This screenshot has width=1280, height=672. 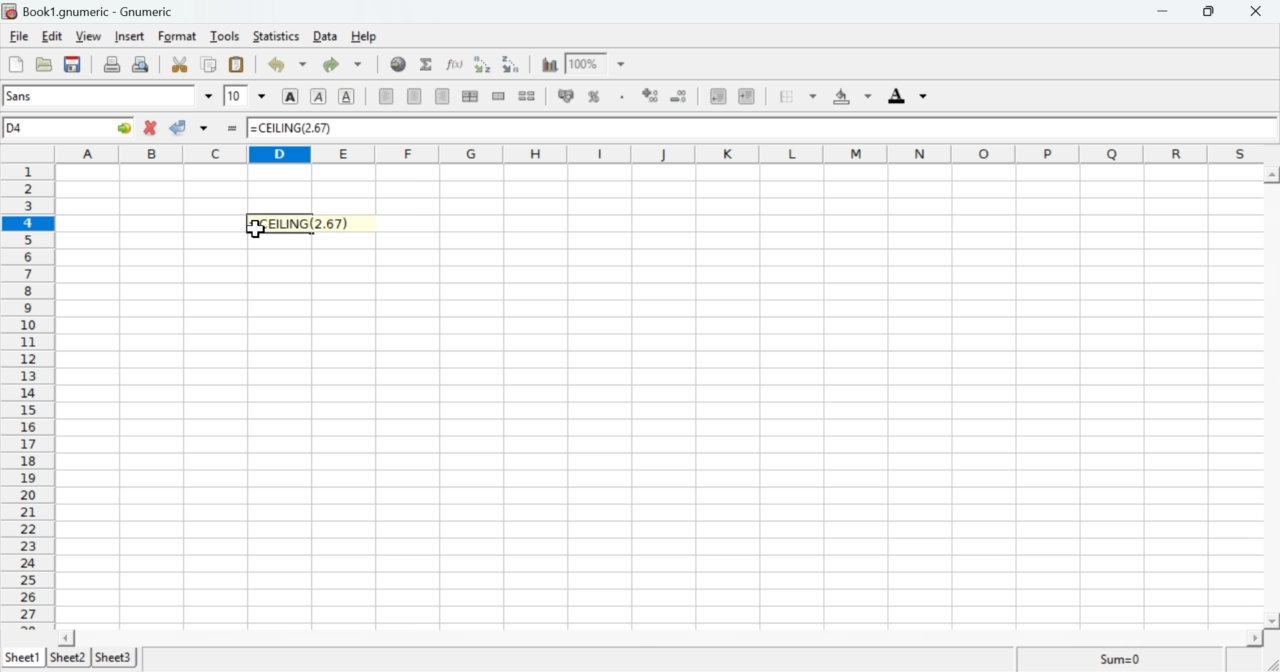 I want to click on scroll right, so click(x=1252, y=638).